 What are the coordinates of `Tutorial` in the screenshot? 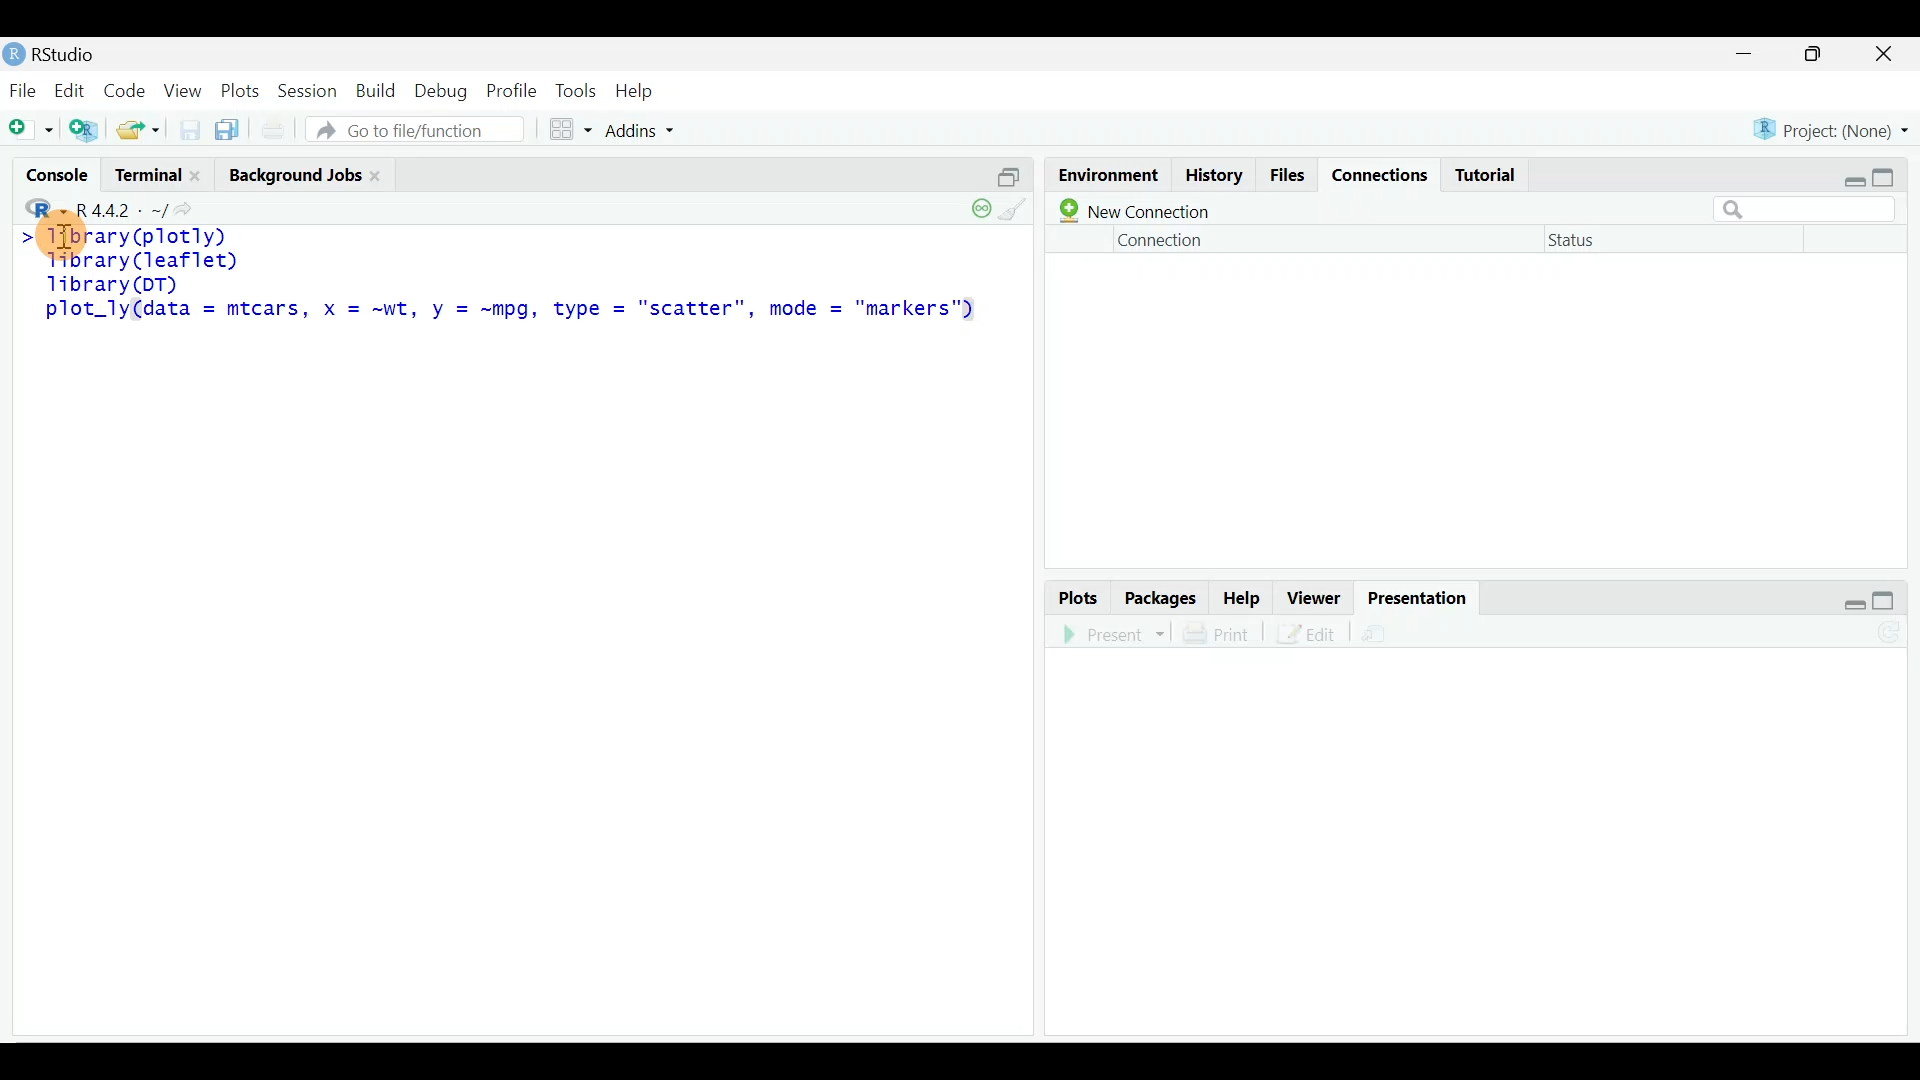 It's located at (1487, 167).